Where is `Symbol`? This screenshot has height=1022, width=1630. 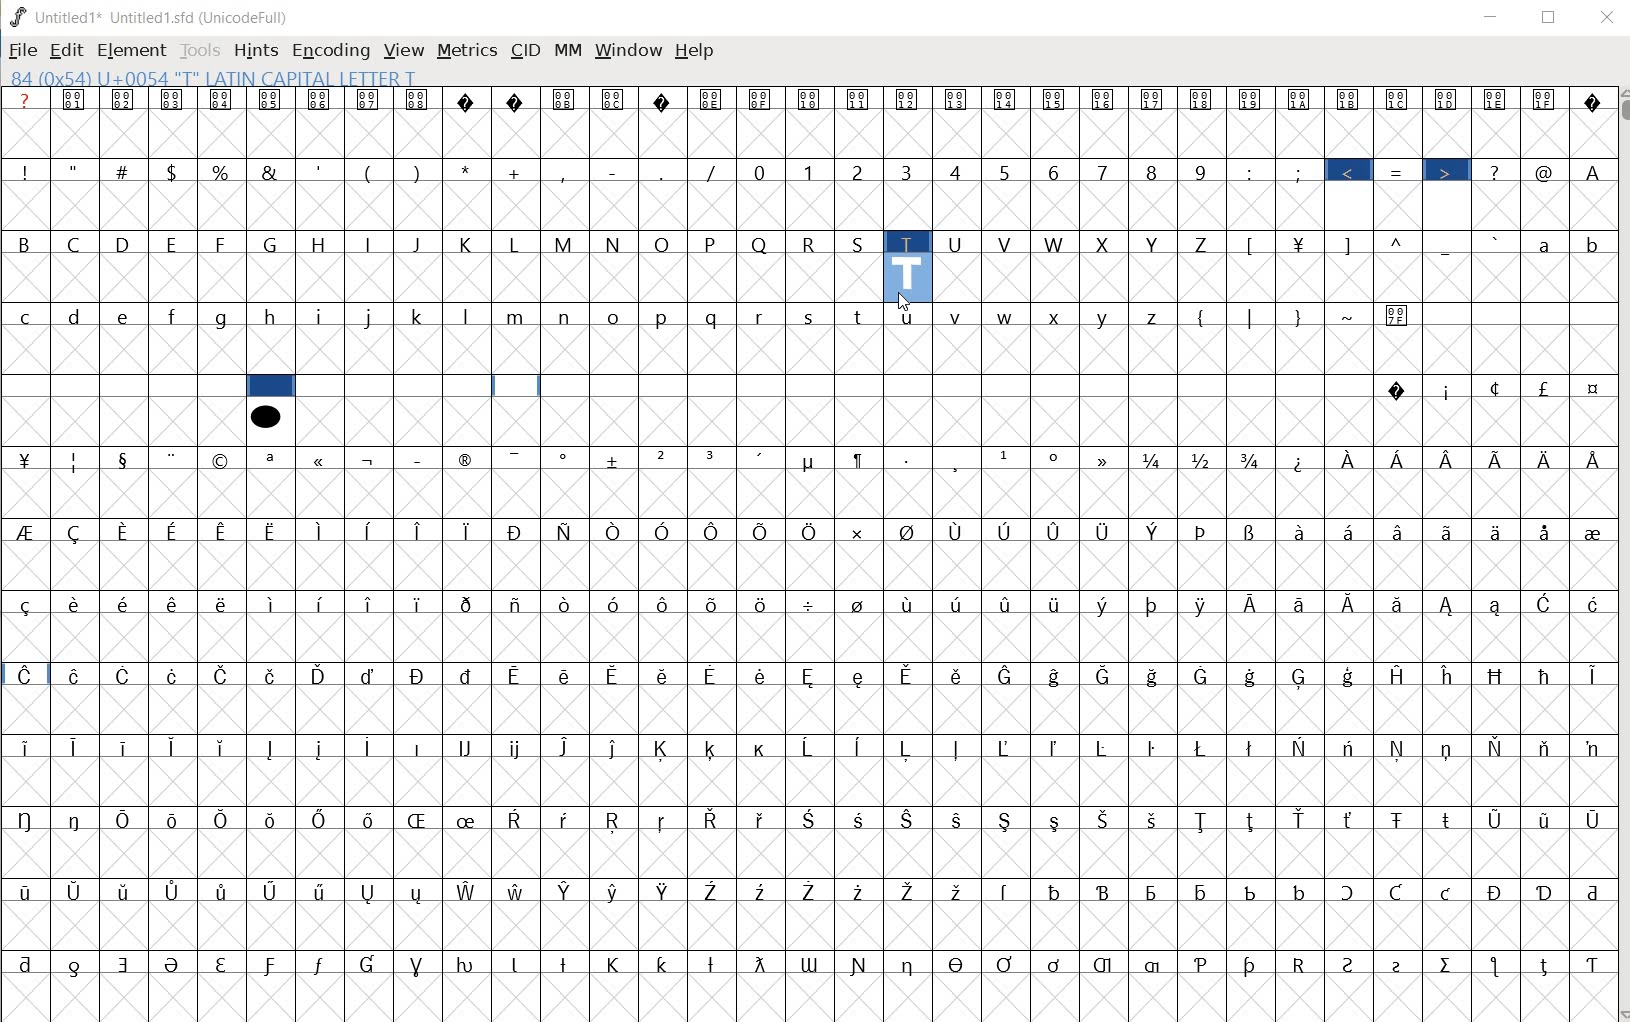
Symbol is located at coordinates (1500, 458).